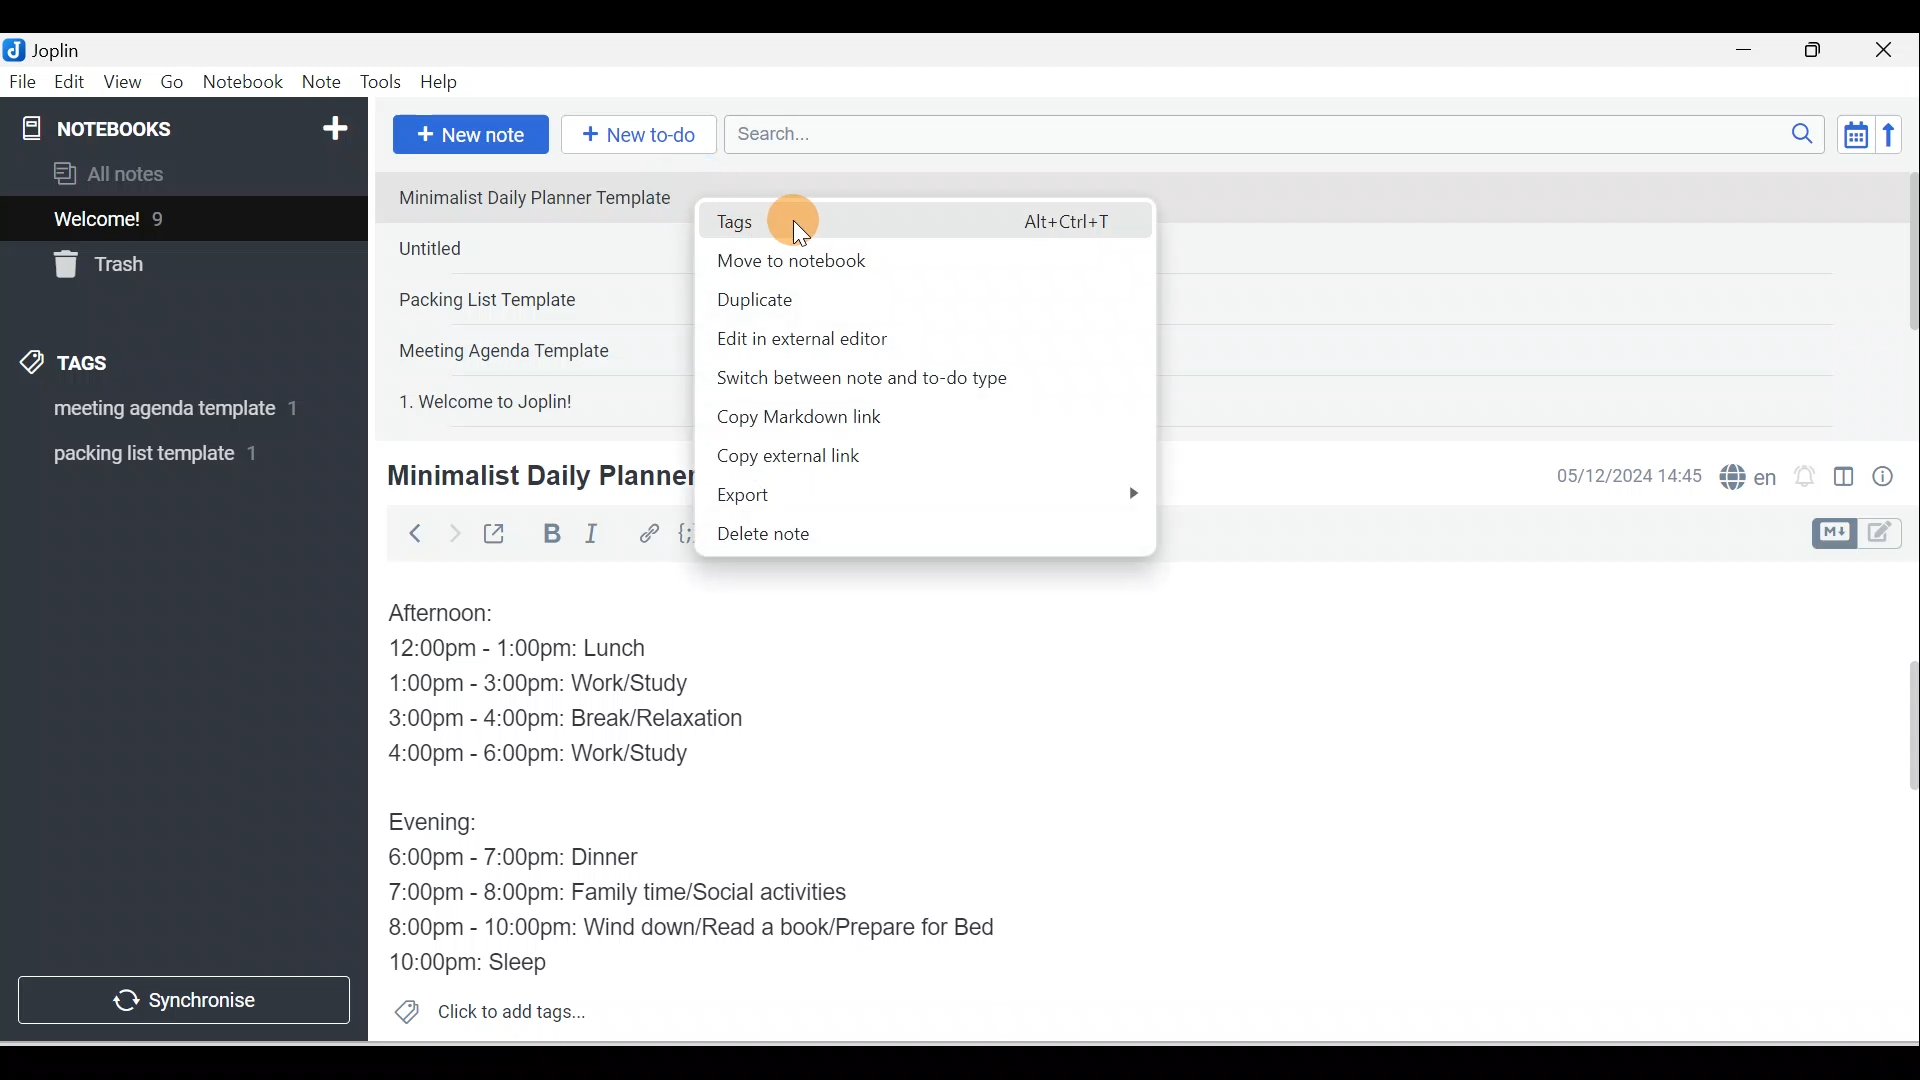  What do you see at coordinates (798, 222) in the screenshot?
I see `cursor` at bounding box center [798, 222].